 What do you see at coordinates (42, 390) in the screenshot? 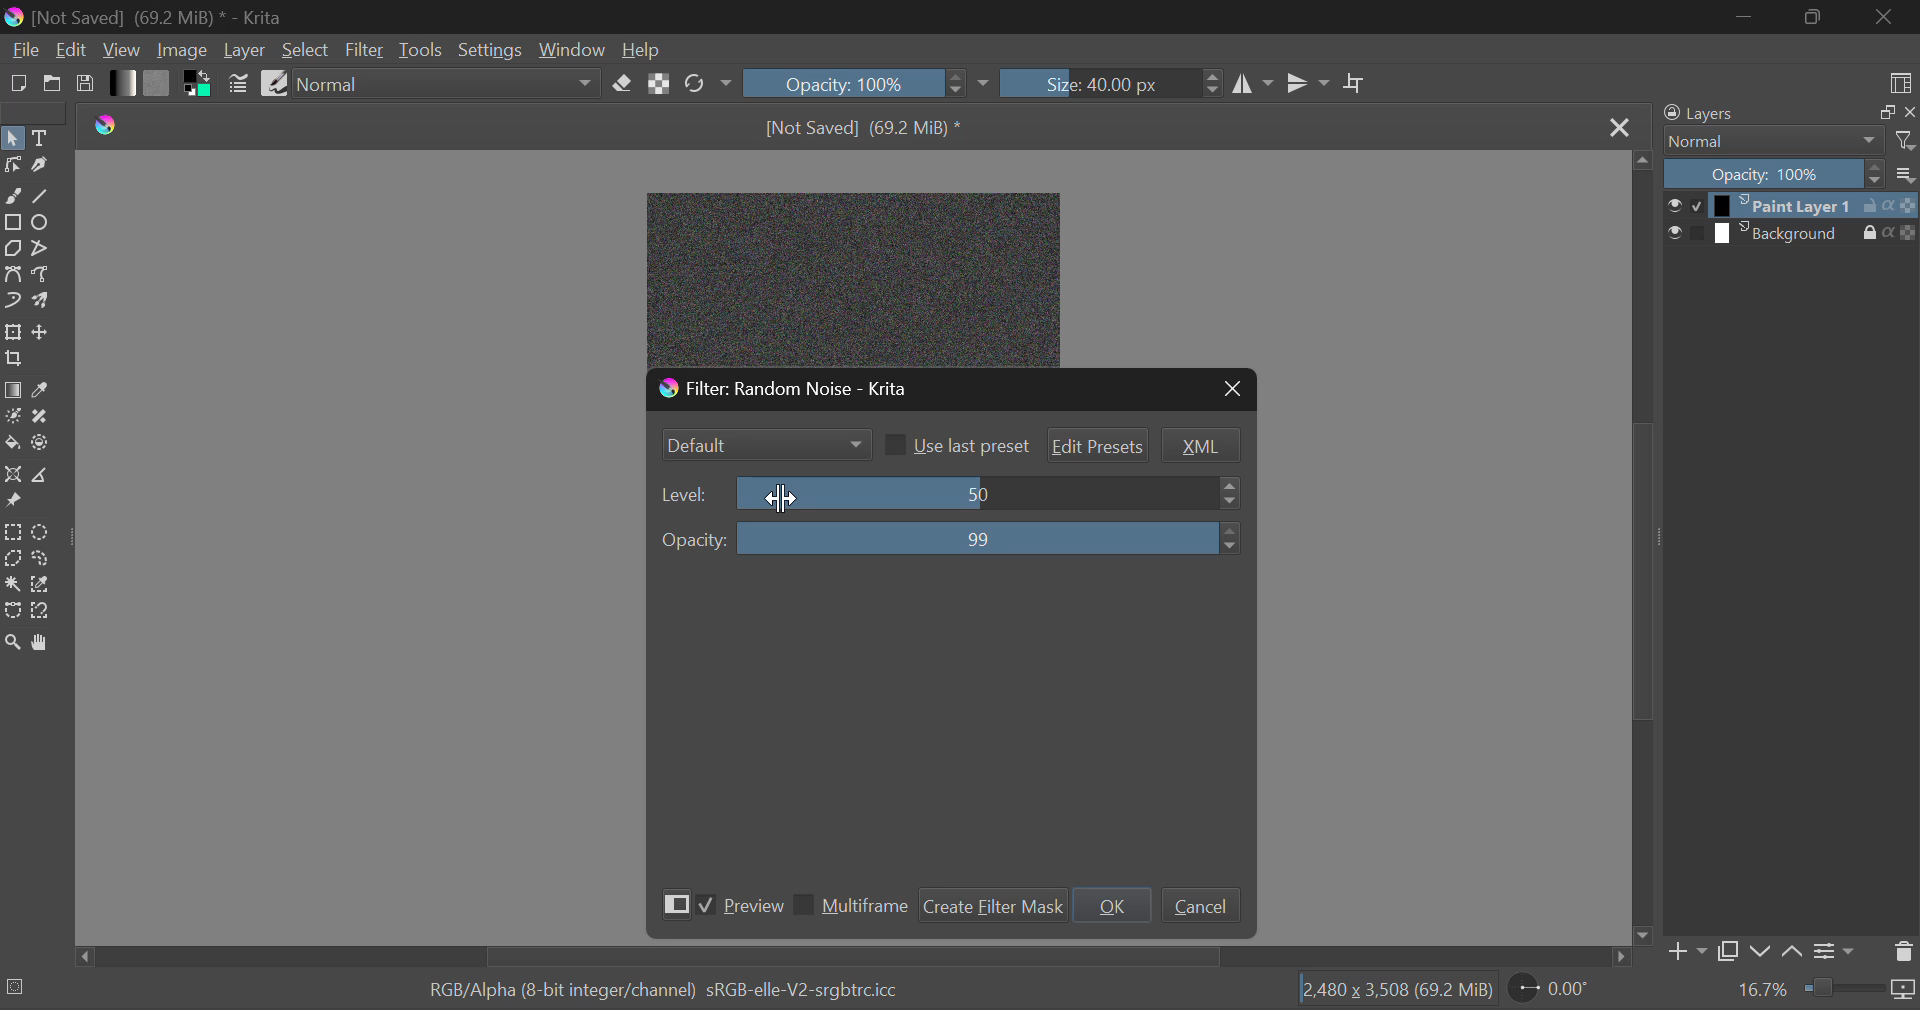
I see `Eyedropper` at bounding box center [42, 390].